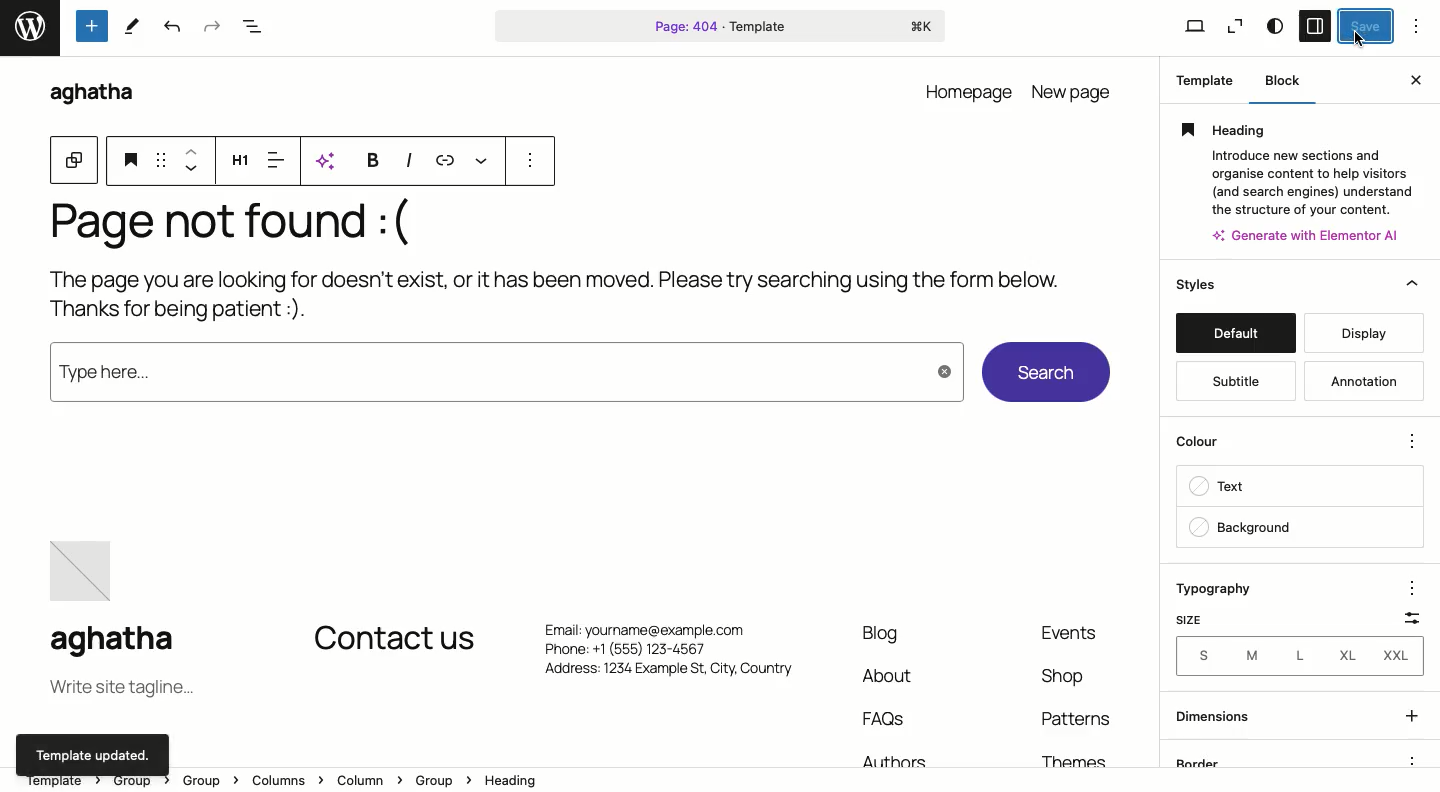 This screenshot has width=1440, height=792. I want to click on Heading, so click(240, 162).